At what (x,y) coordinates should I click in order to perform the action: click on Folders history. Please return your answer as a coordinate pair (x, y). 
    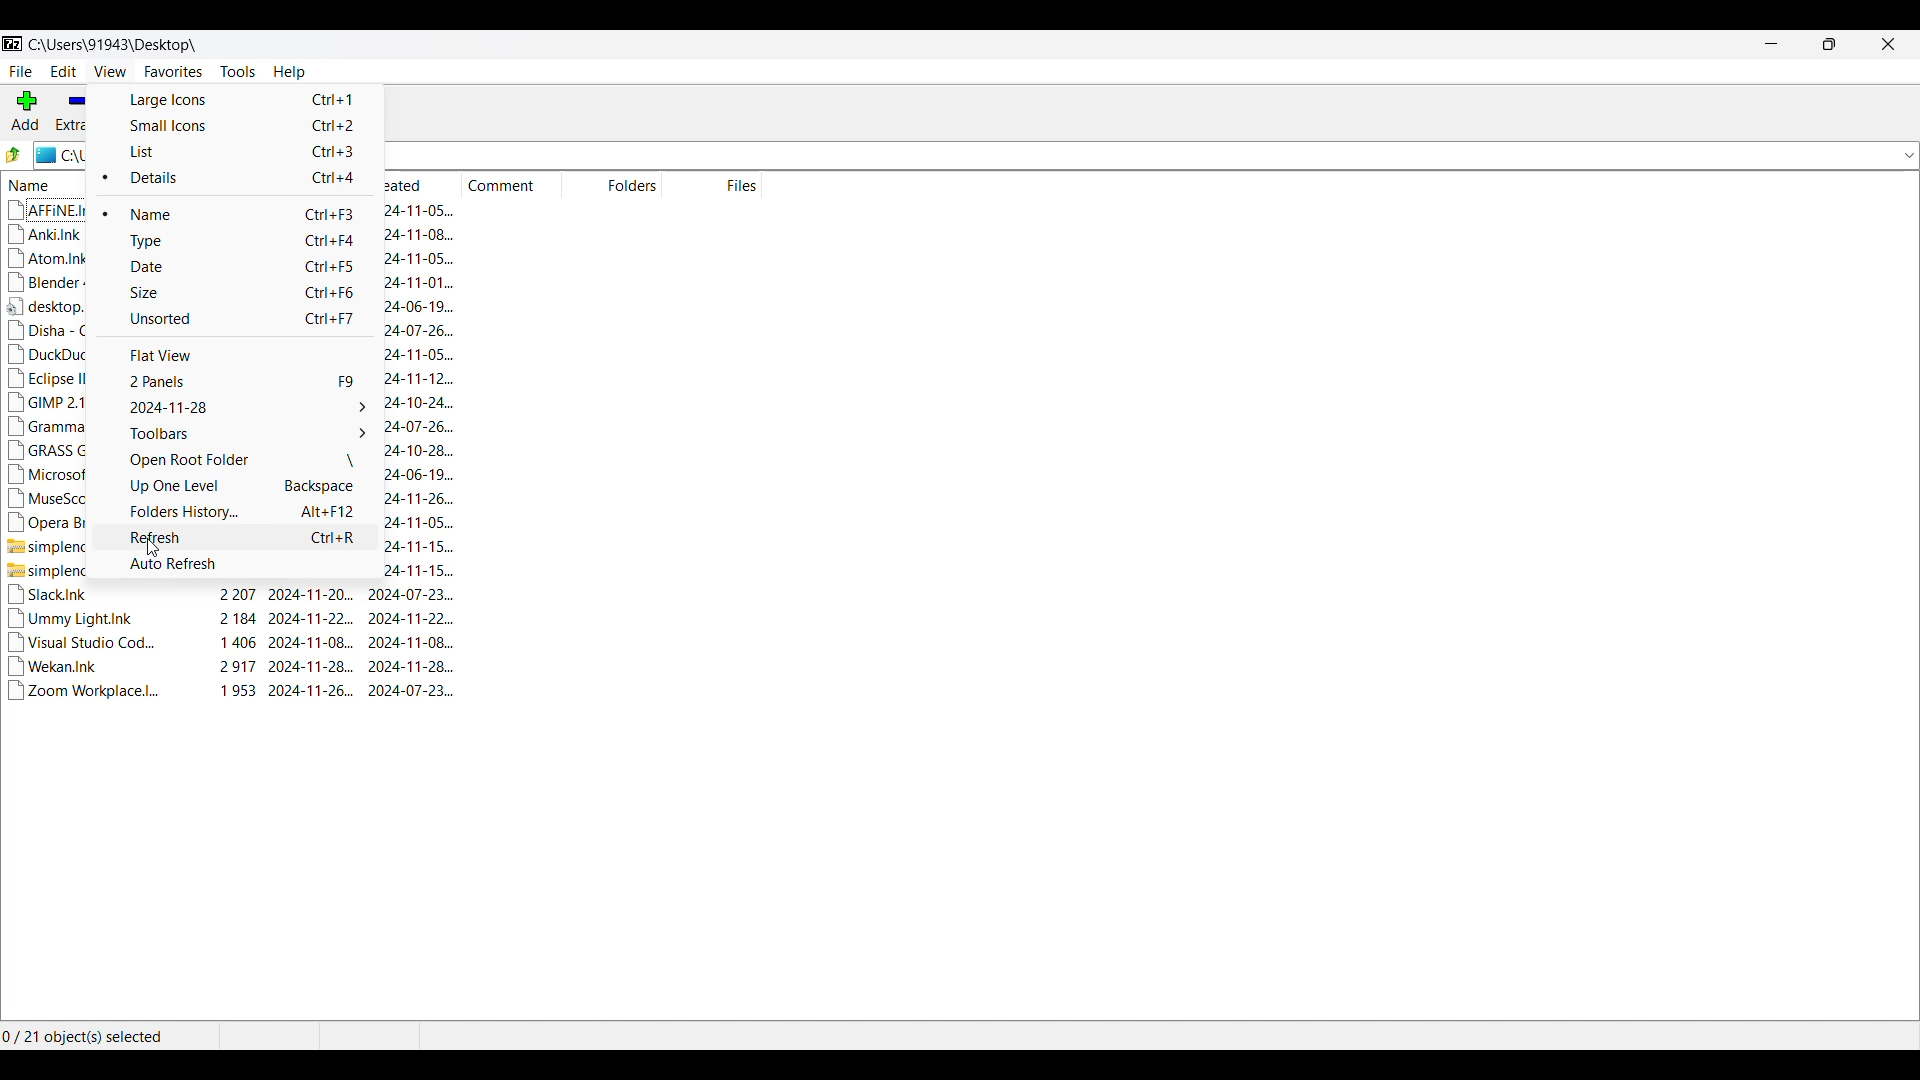
    Looking at the image, I should click on (234, 512).